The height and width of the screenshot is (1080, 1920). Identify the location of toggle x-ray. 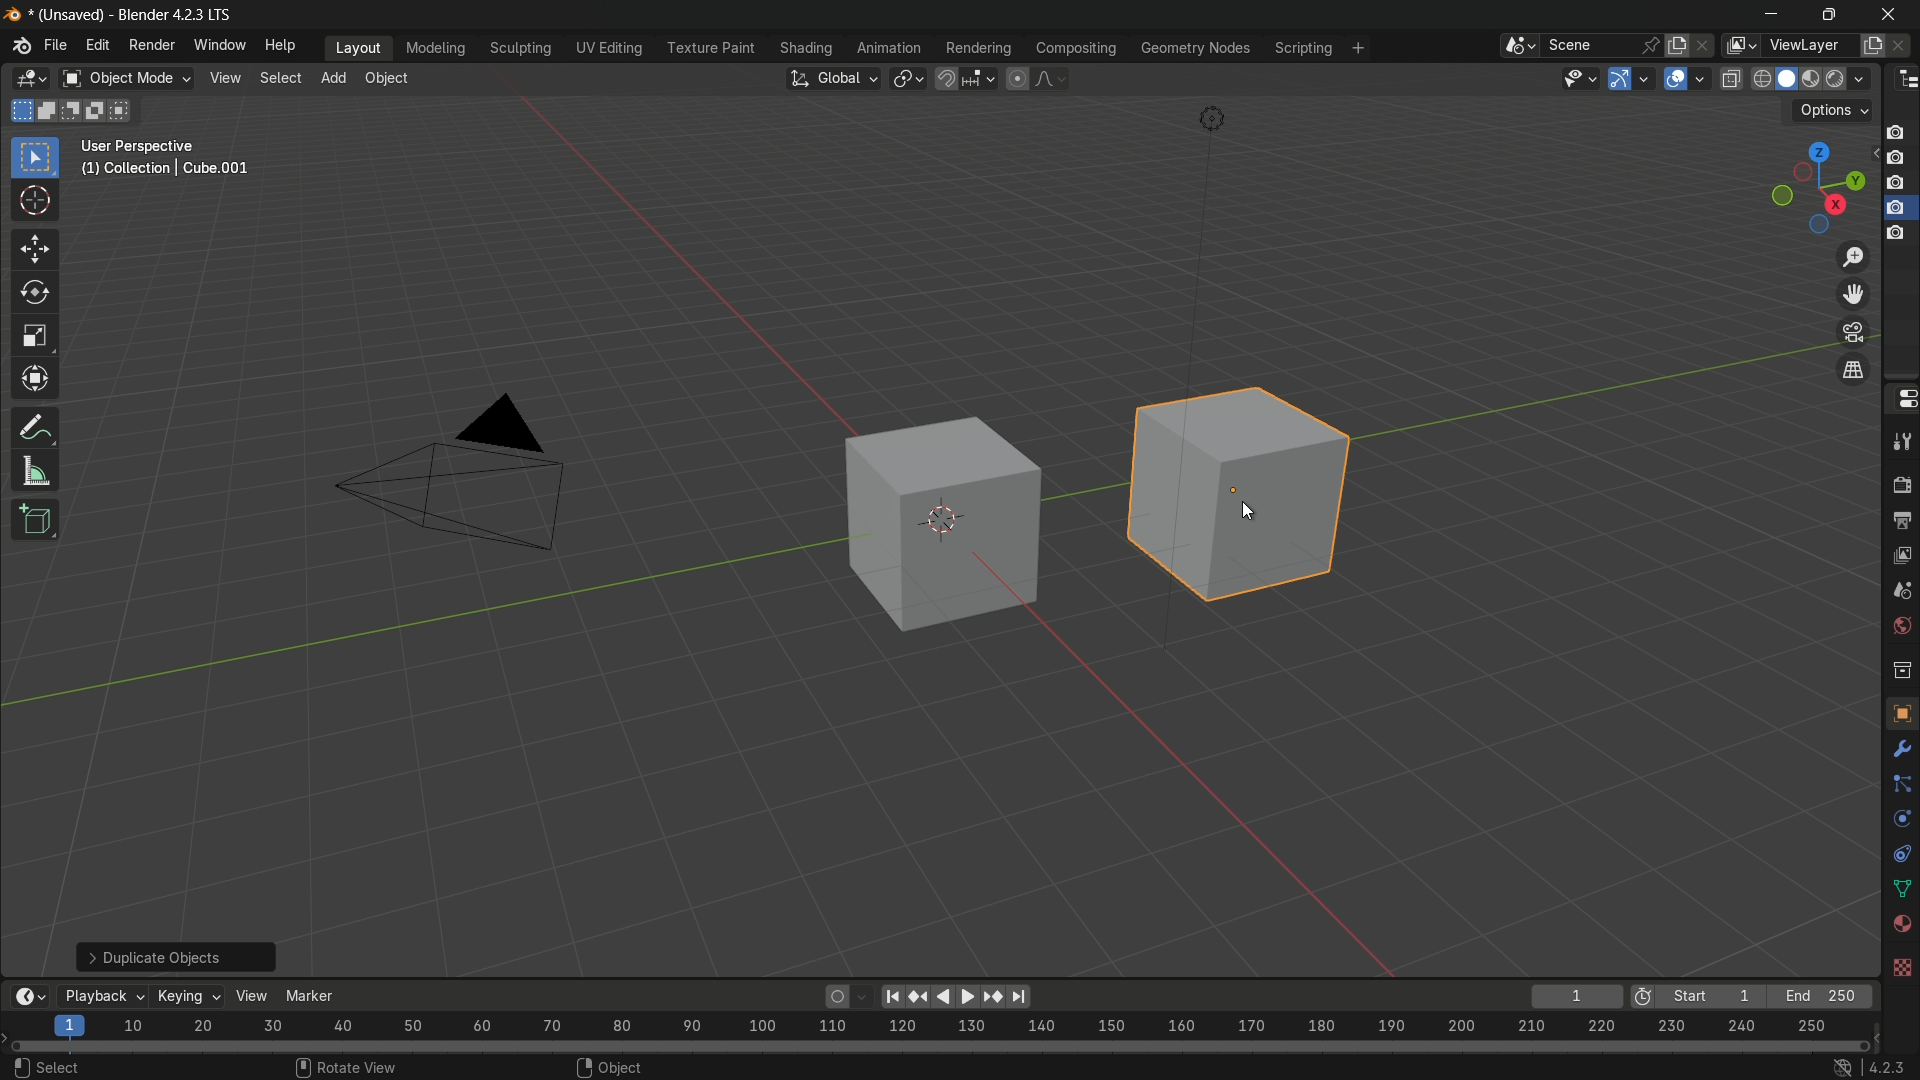
(1731, 78).